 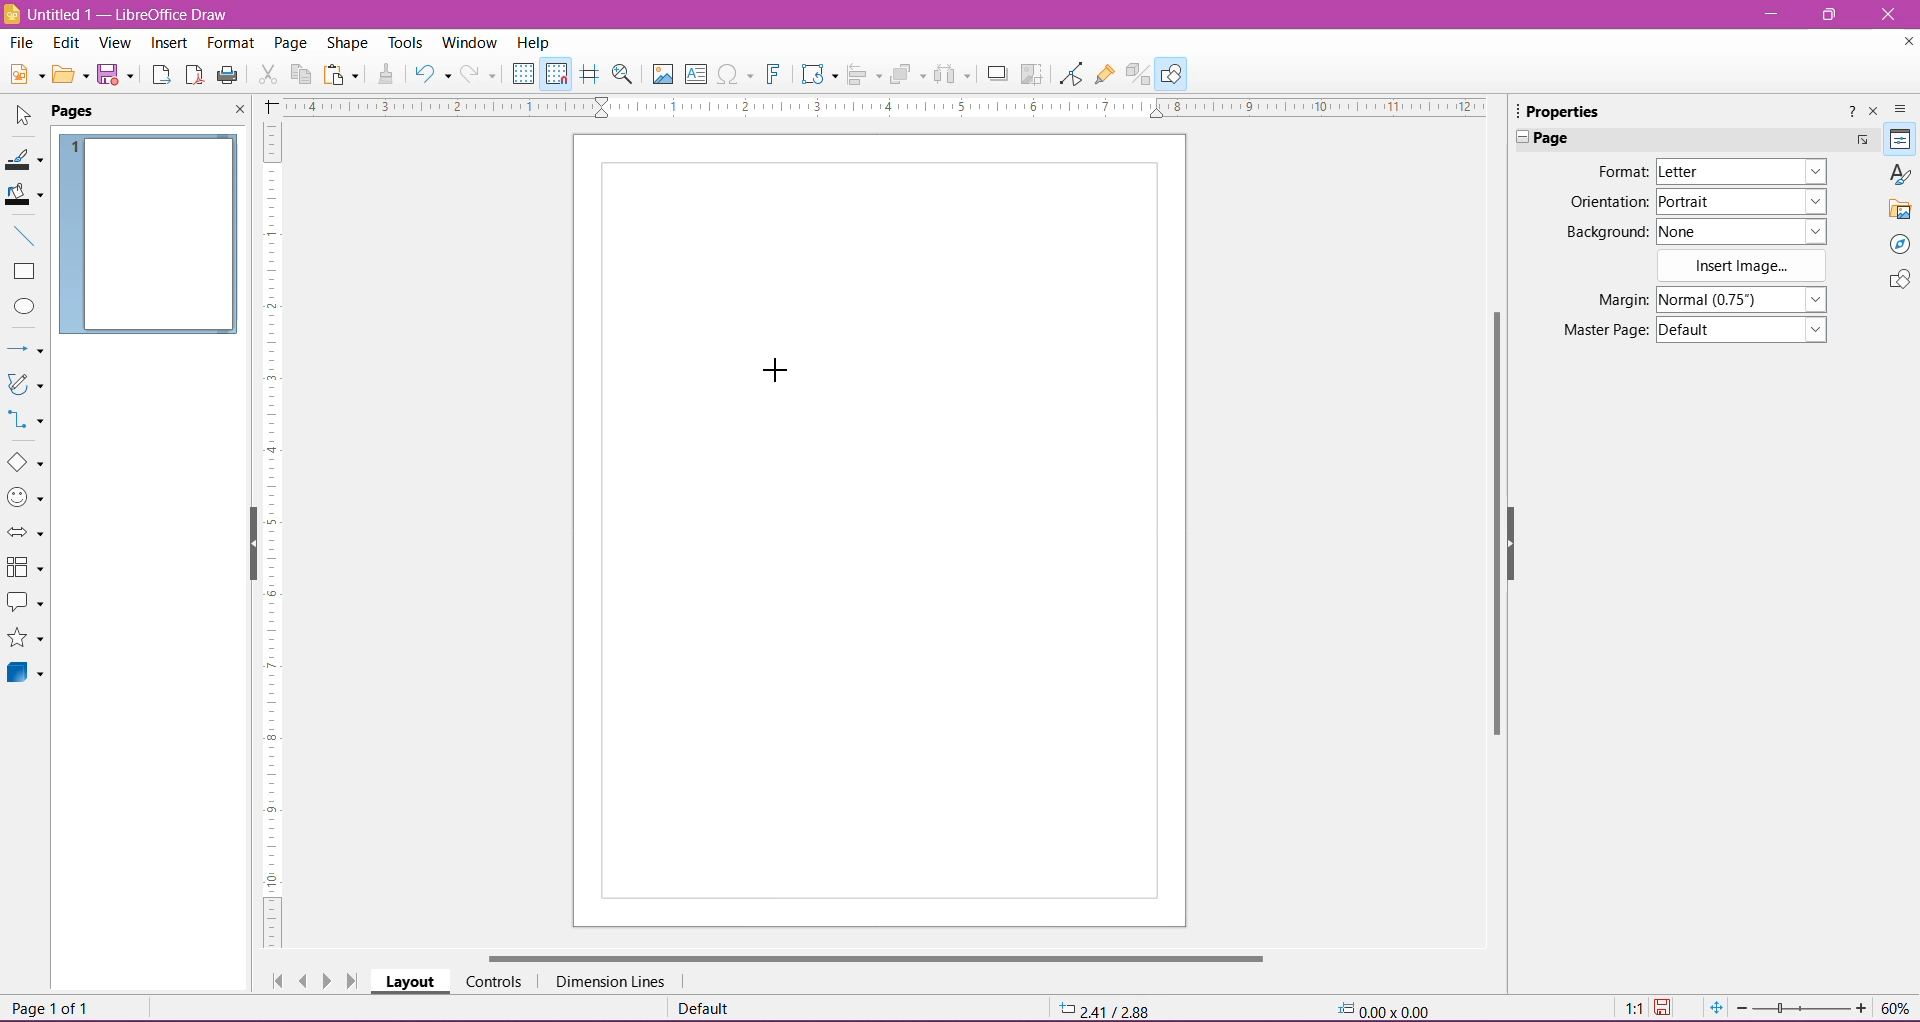 I want to click on Zoom In, so click(x=1861, y=1007).